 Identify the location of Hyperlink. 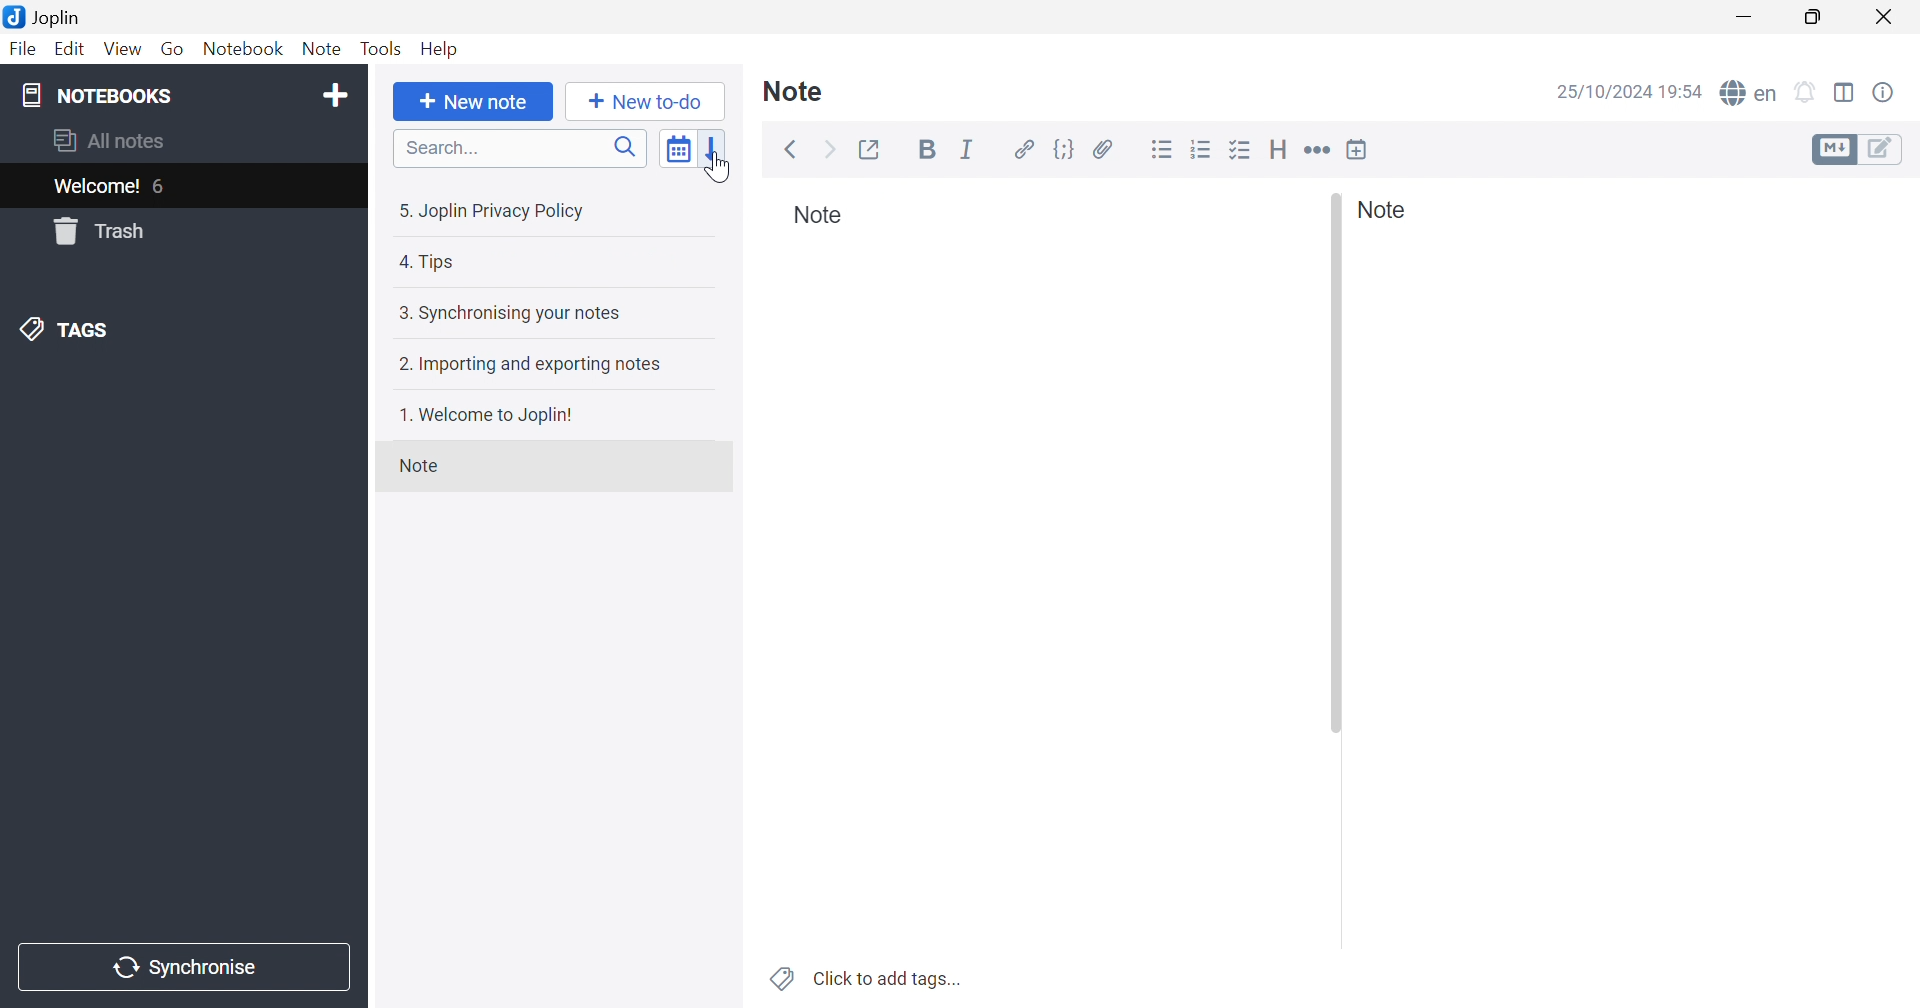
(1025, 150).